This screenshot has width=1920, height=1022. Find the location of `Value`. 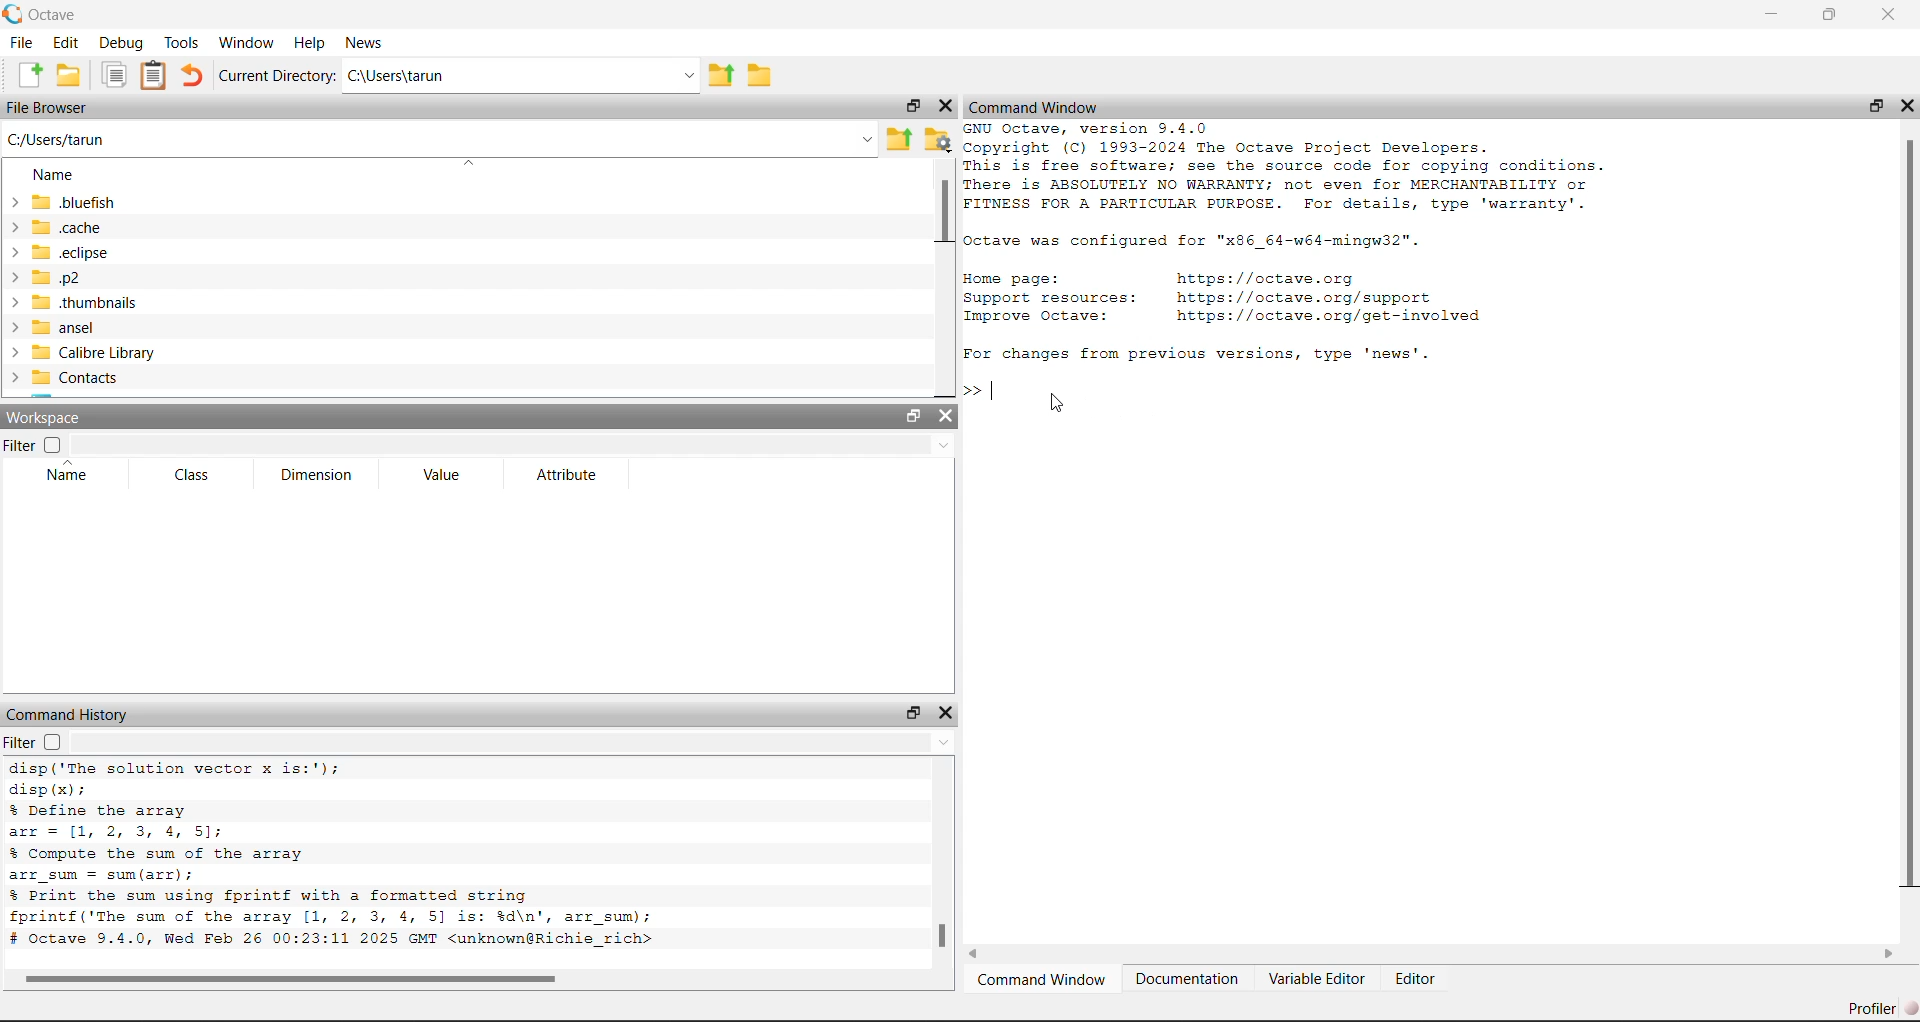

Value is located at coordinates (447, 474).